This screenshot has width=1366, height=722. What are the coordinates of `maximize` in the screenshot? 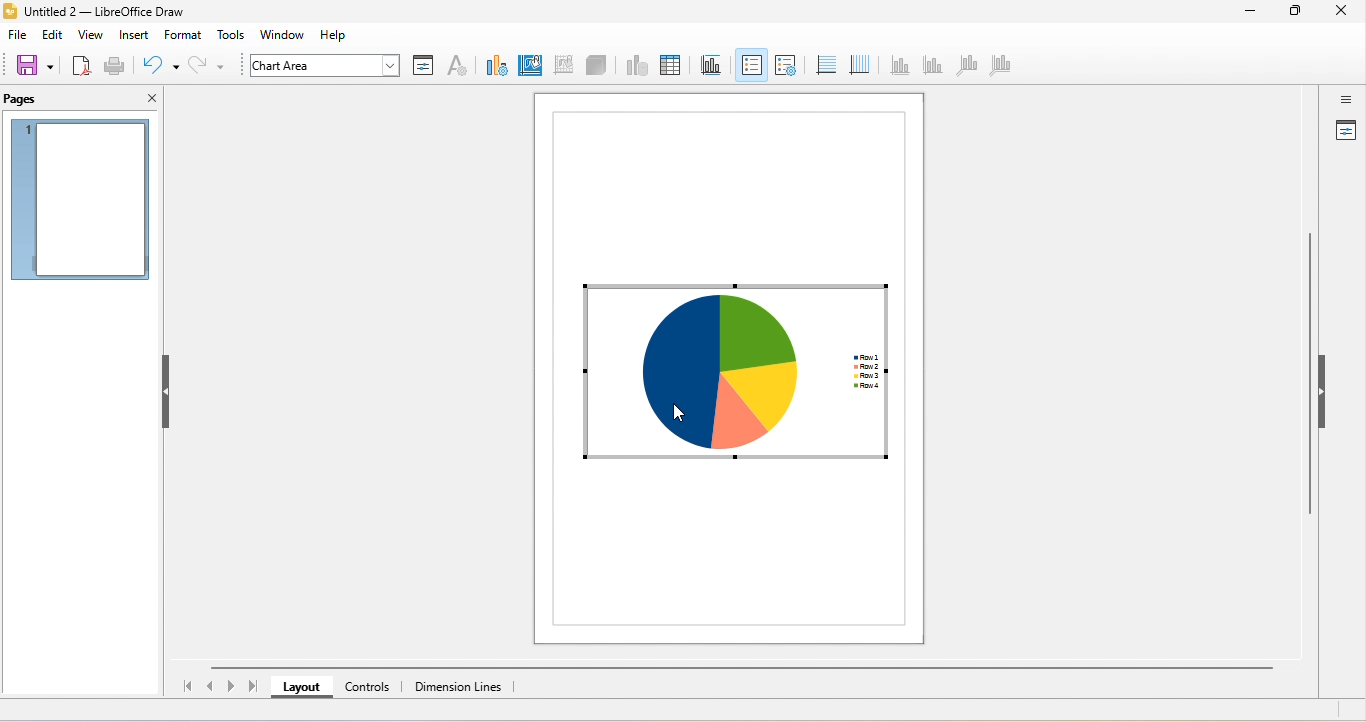 It's located at (1295, 12).